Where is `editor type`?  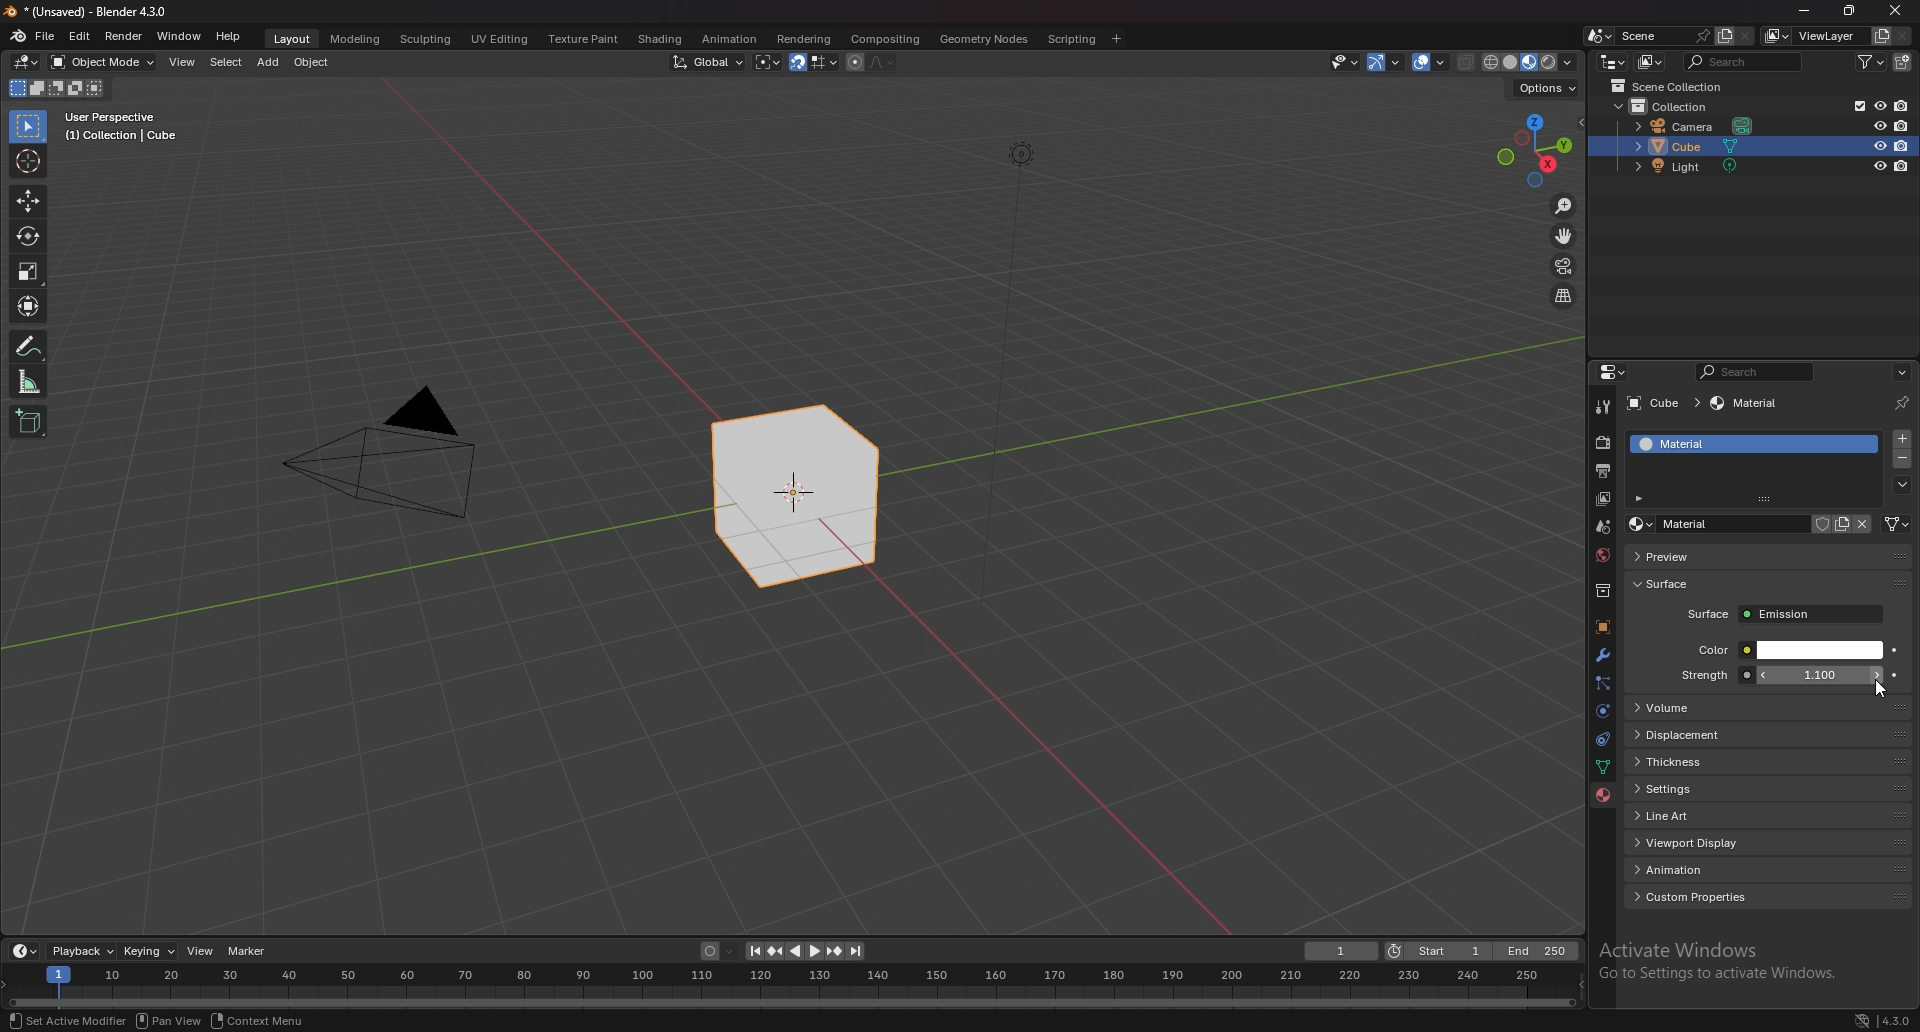
editor type is located at coordinates (1613, 61).